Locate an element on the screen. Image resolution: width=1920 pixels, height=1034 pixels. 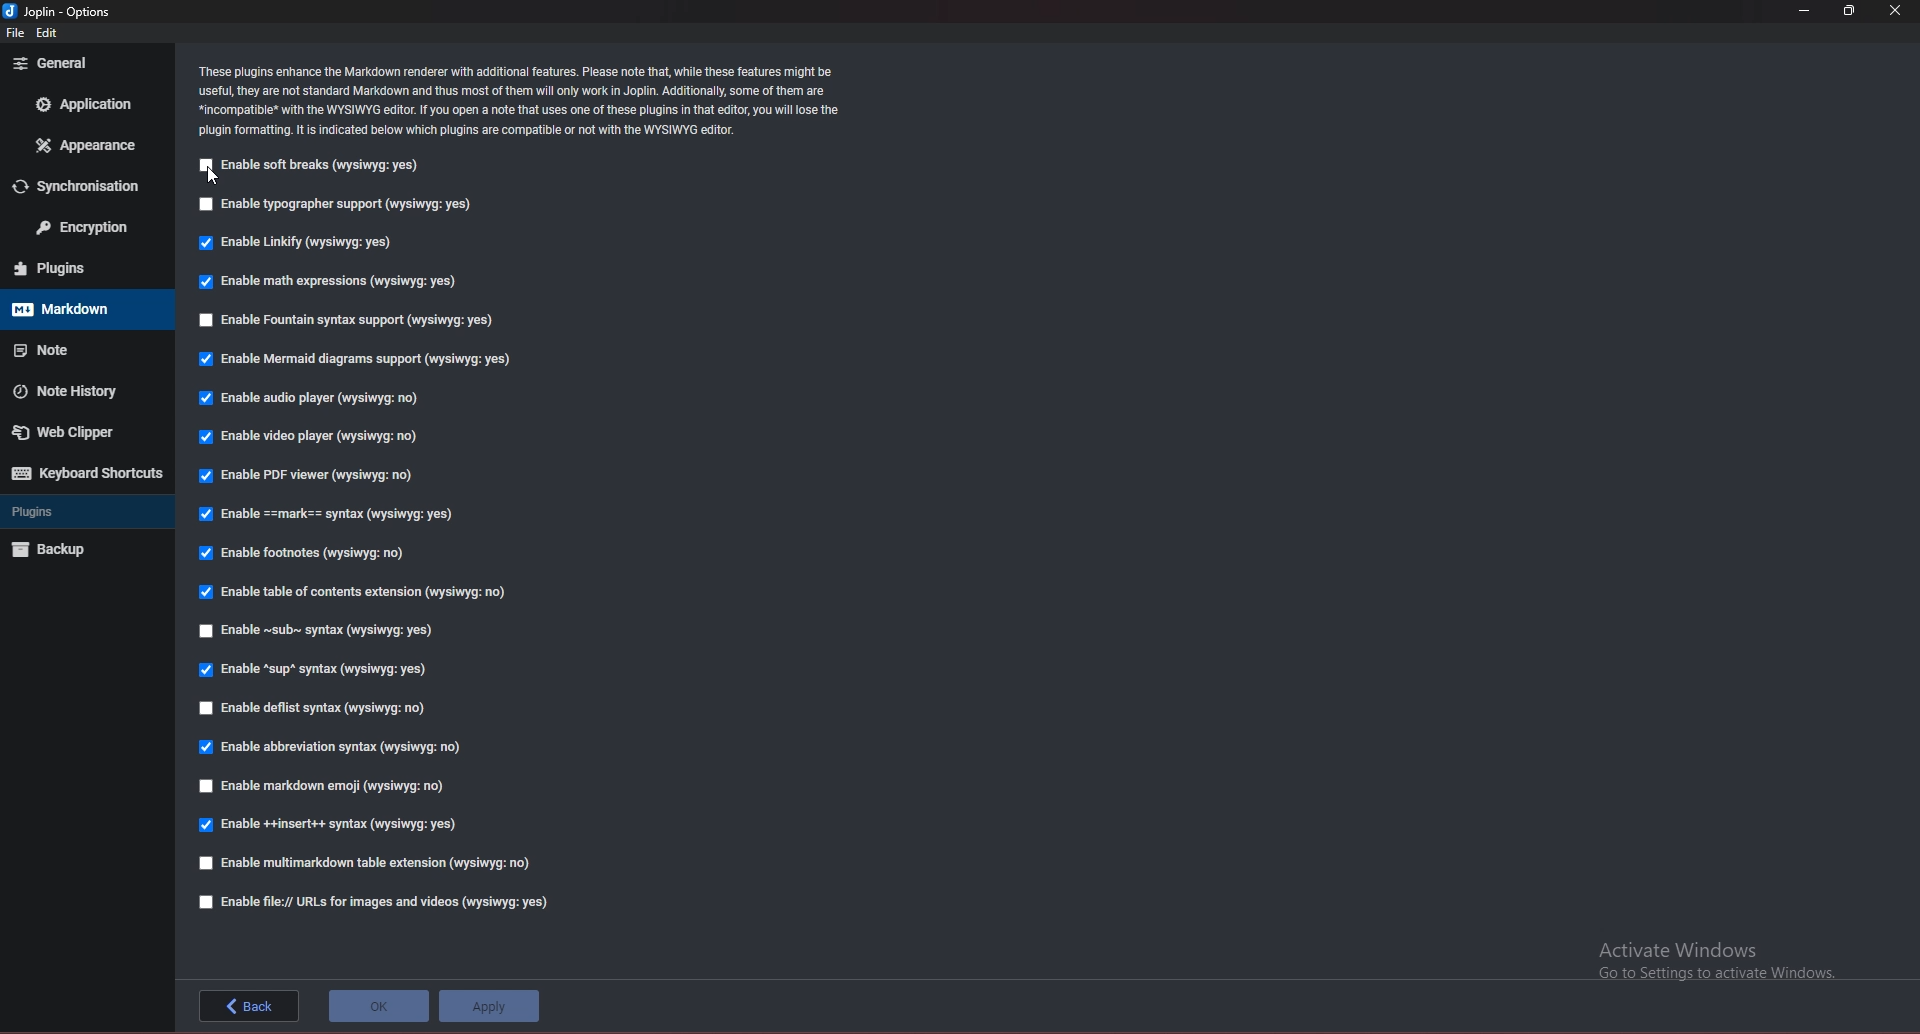
Activate Windows is located at coordinates (1712, 959).